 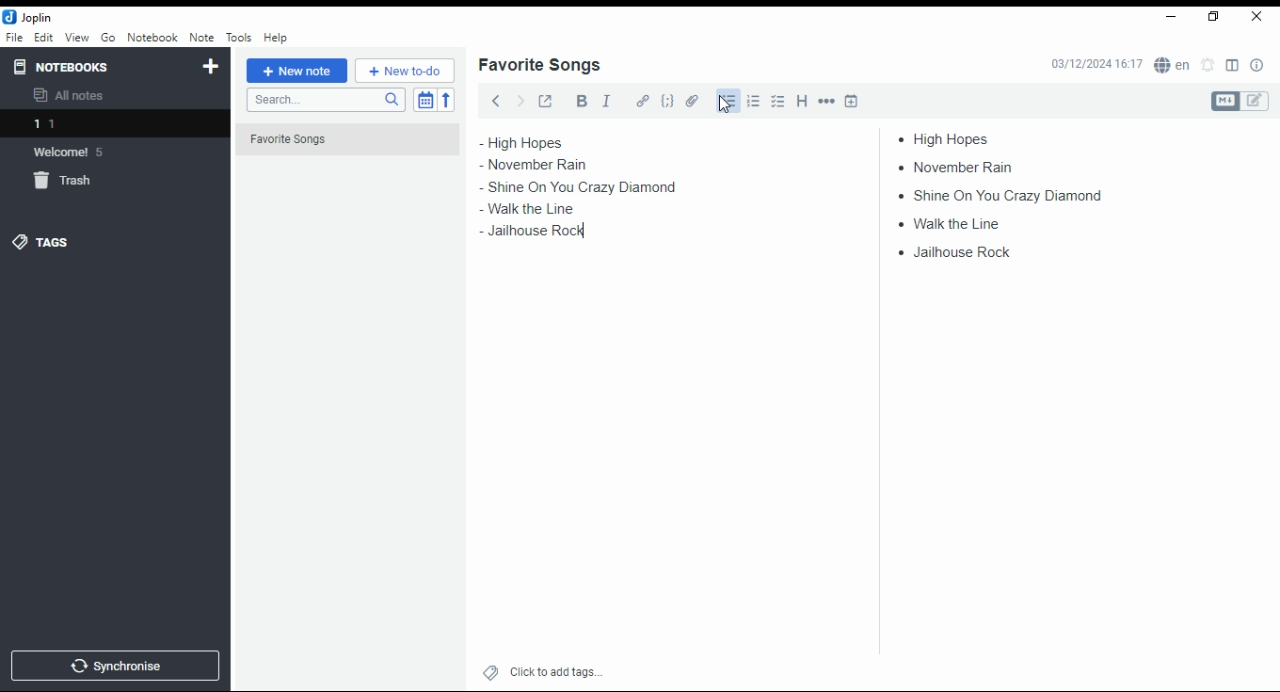 I want to click on toggle external editing, so click(x=546, y=100).